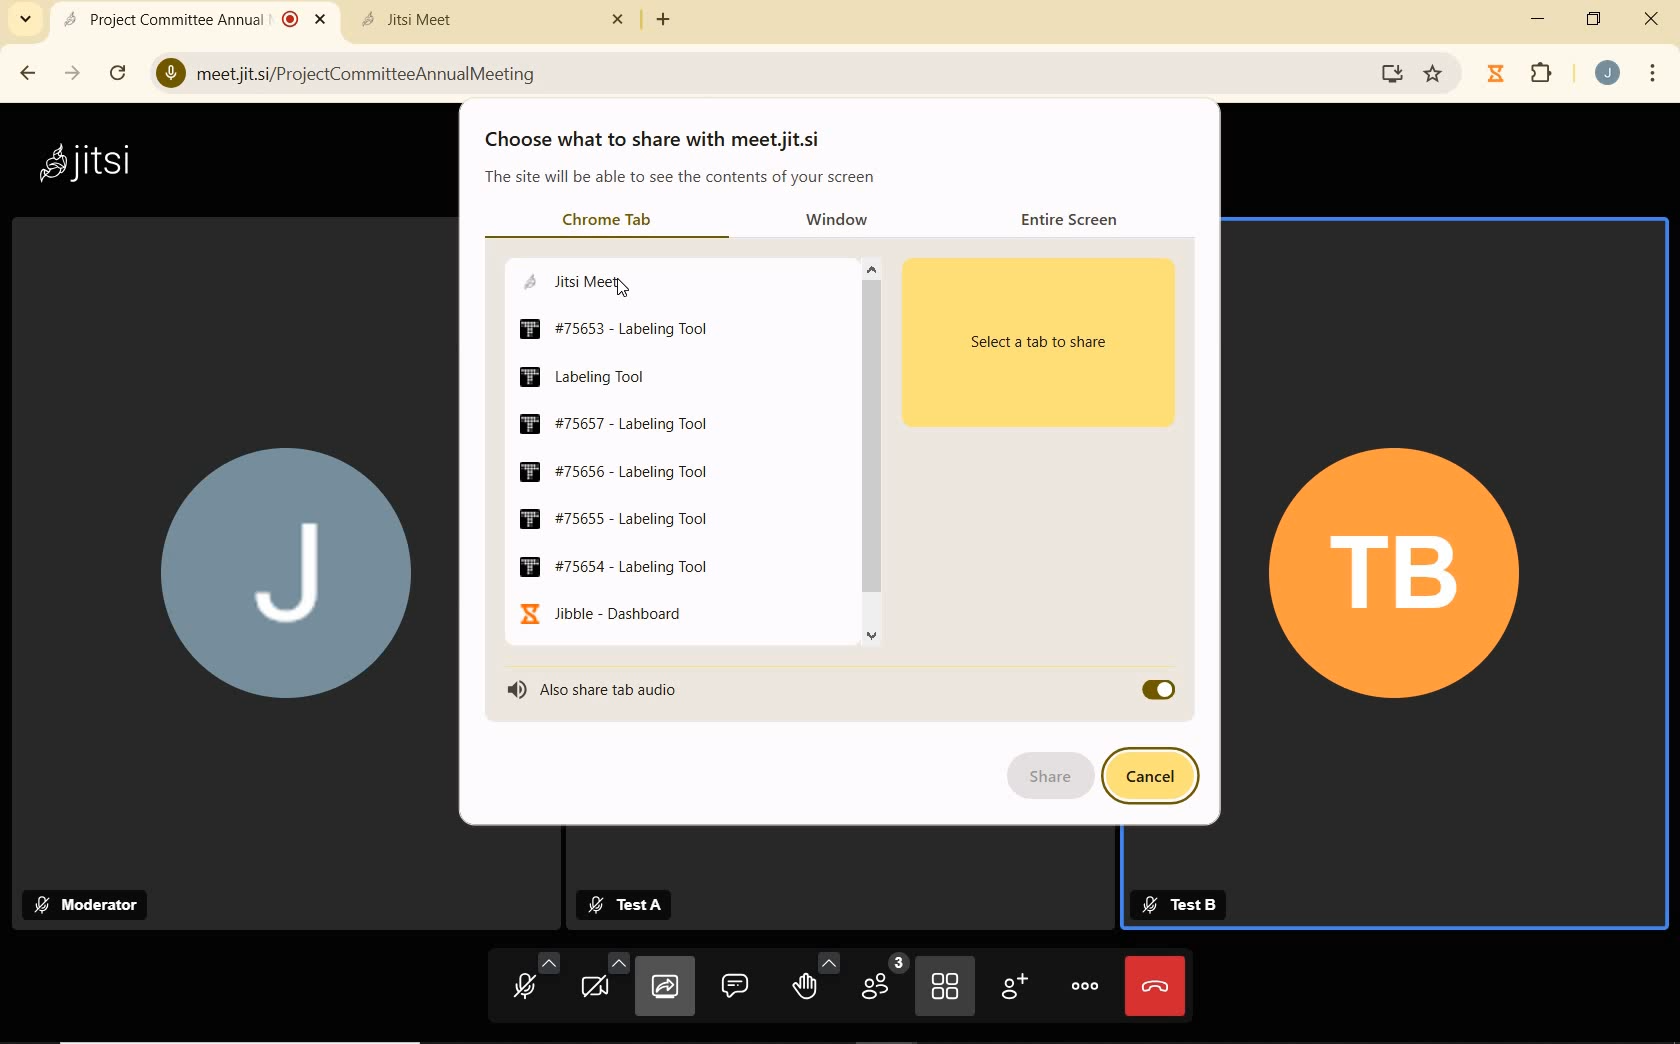 Image resolution: width=1680 pixels, height=1044 pixels. I want to click on START SCREEN SHARING, so click(665, 989).